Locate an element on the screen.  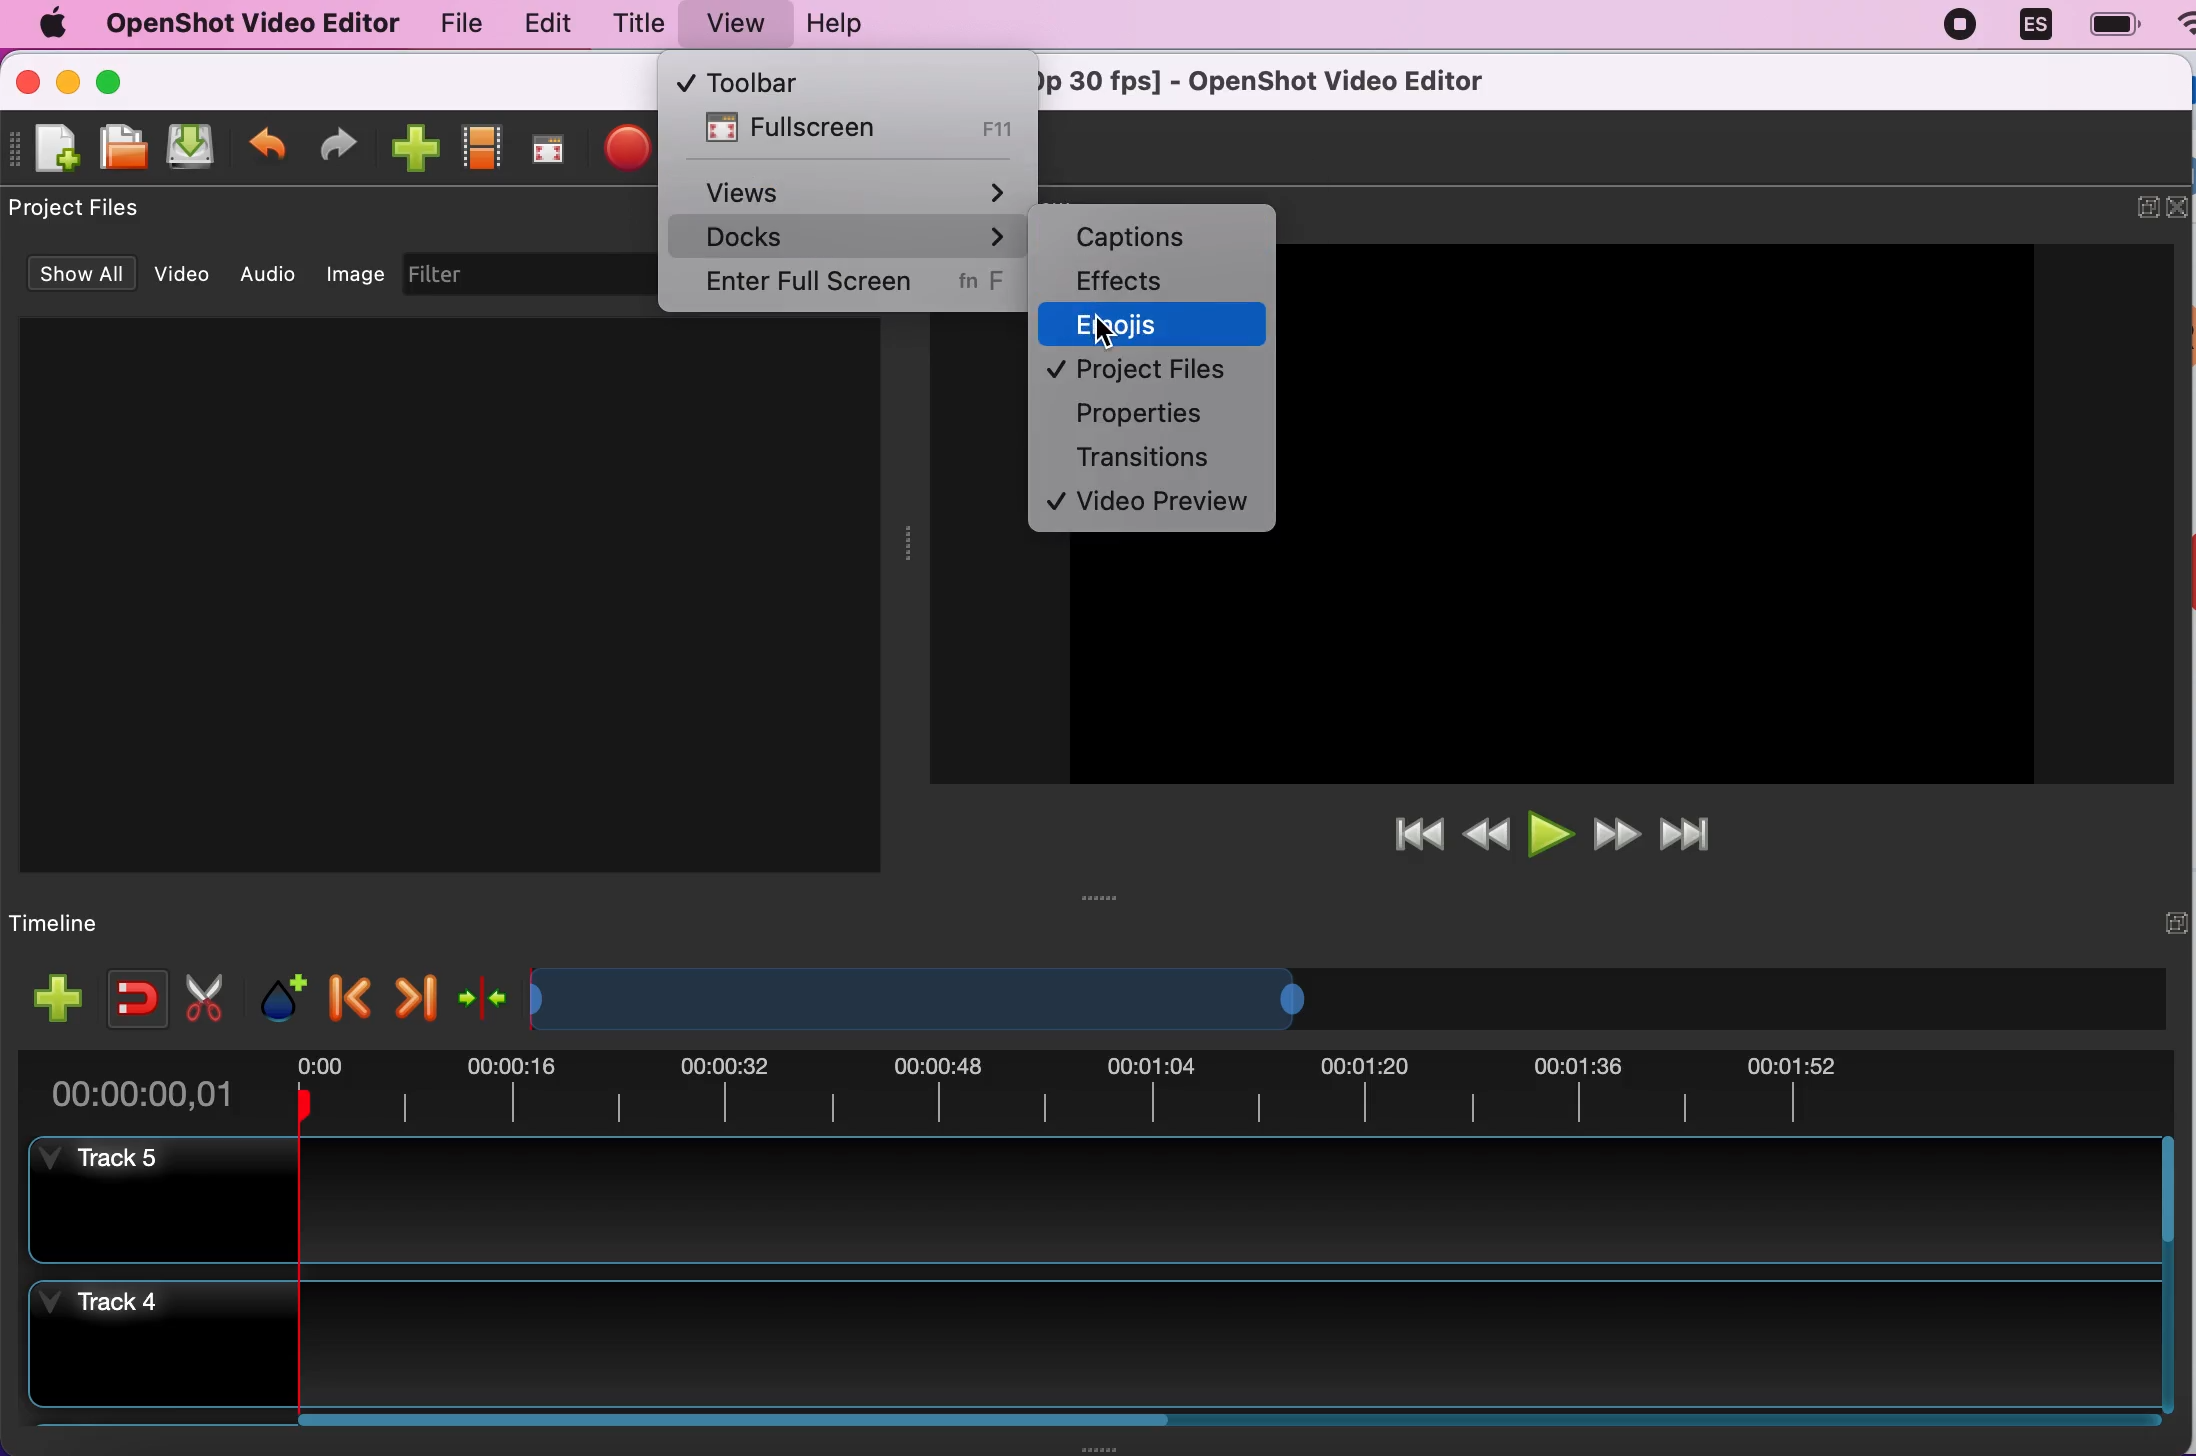
full screen is located at coordinates (548, 151).